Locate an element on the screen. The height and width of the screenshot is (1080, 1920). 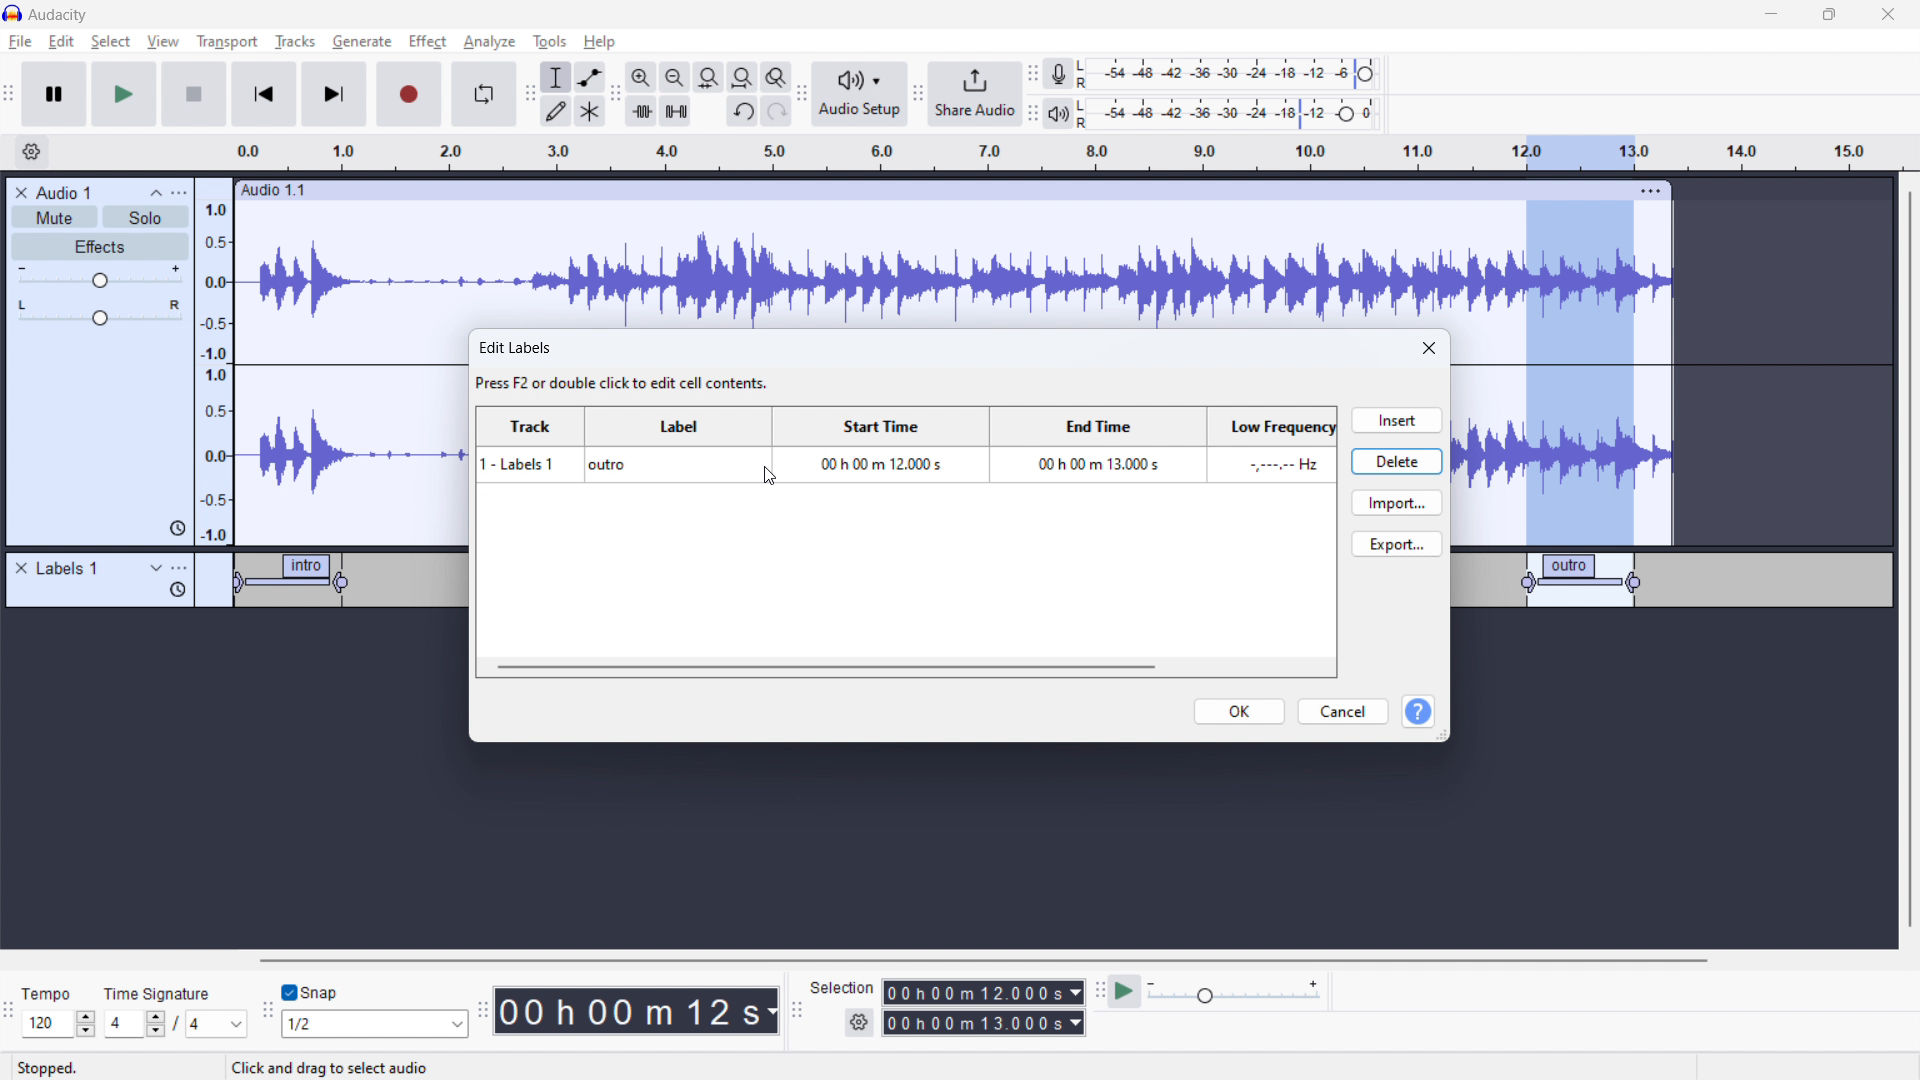
timestamp is located at coordinates (637, 1009).